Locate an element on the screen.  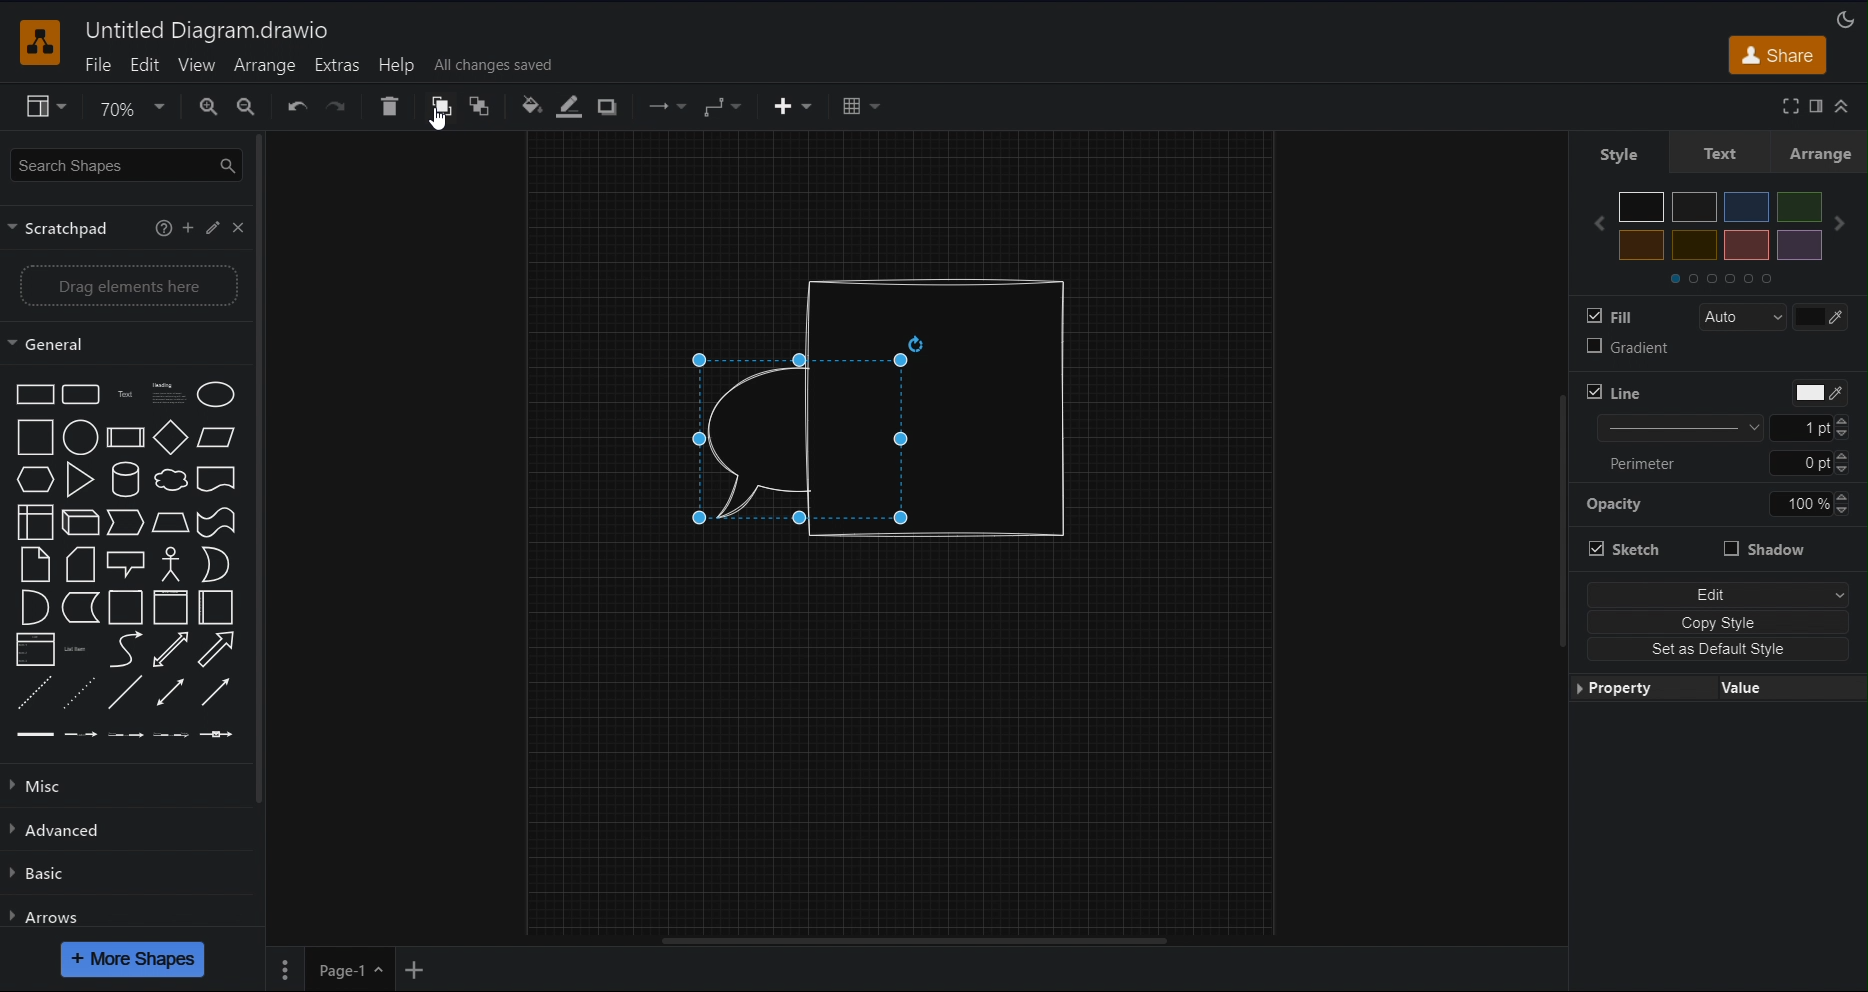
Rectangle is located at coordinates (35, 394).